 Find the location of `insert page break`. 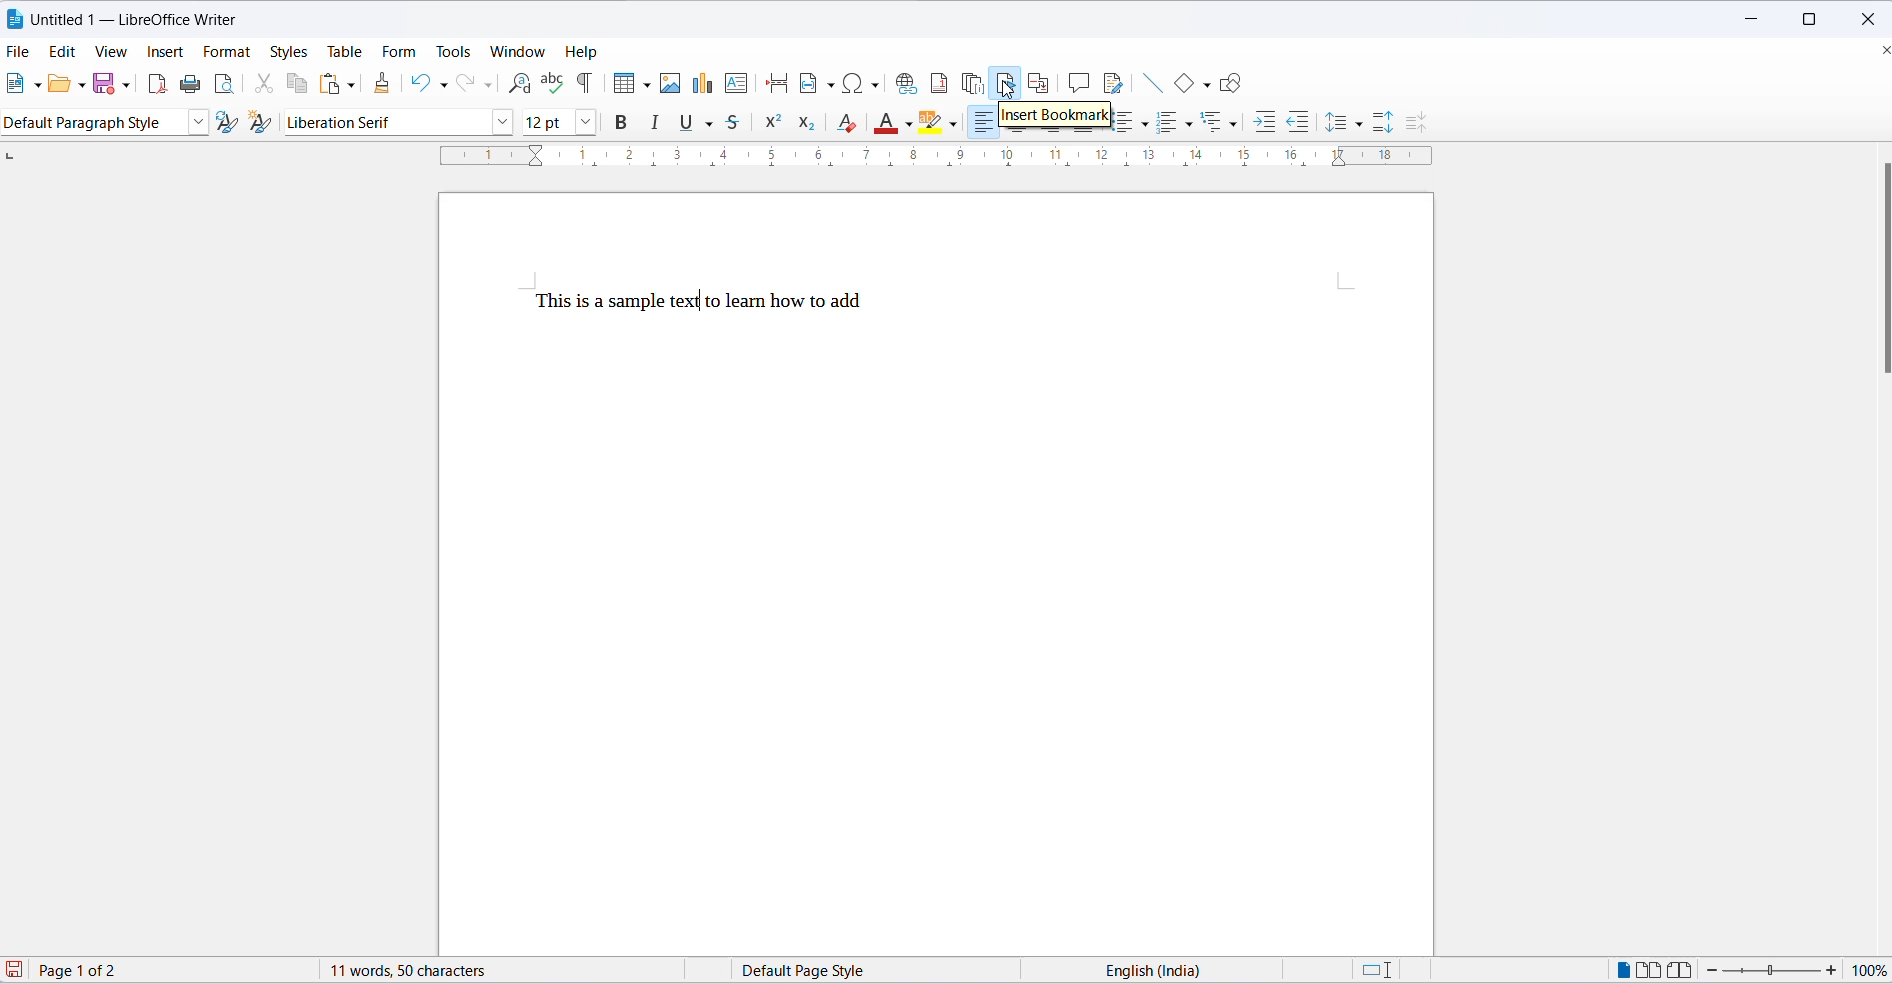

insert page break is located at coordinates (776, 85).